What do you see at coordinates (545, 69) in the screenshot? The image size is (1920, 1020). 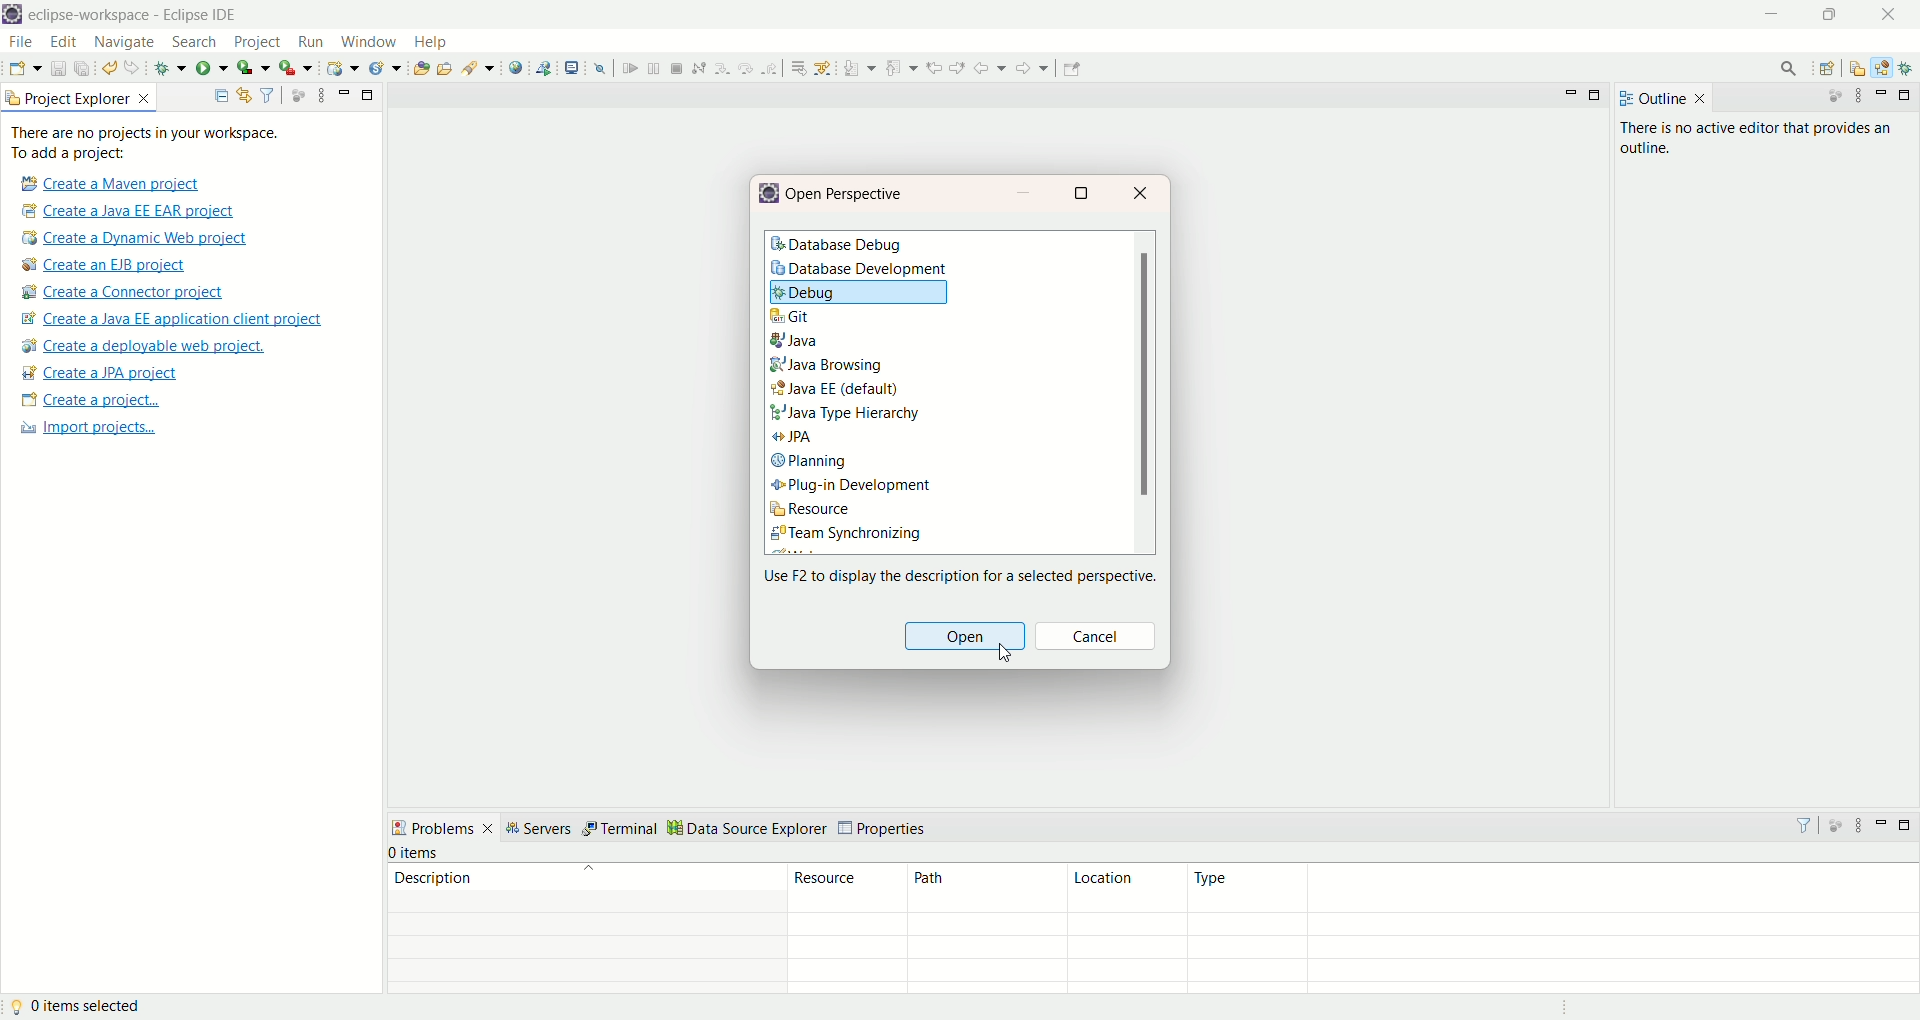 I see `launch web service explorer` at bounding box center [545, 69].